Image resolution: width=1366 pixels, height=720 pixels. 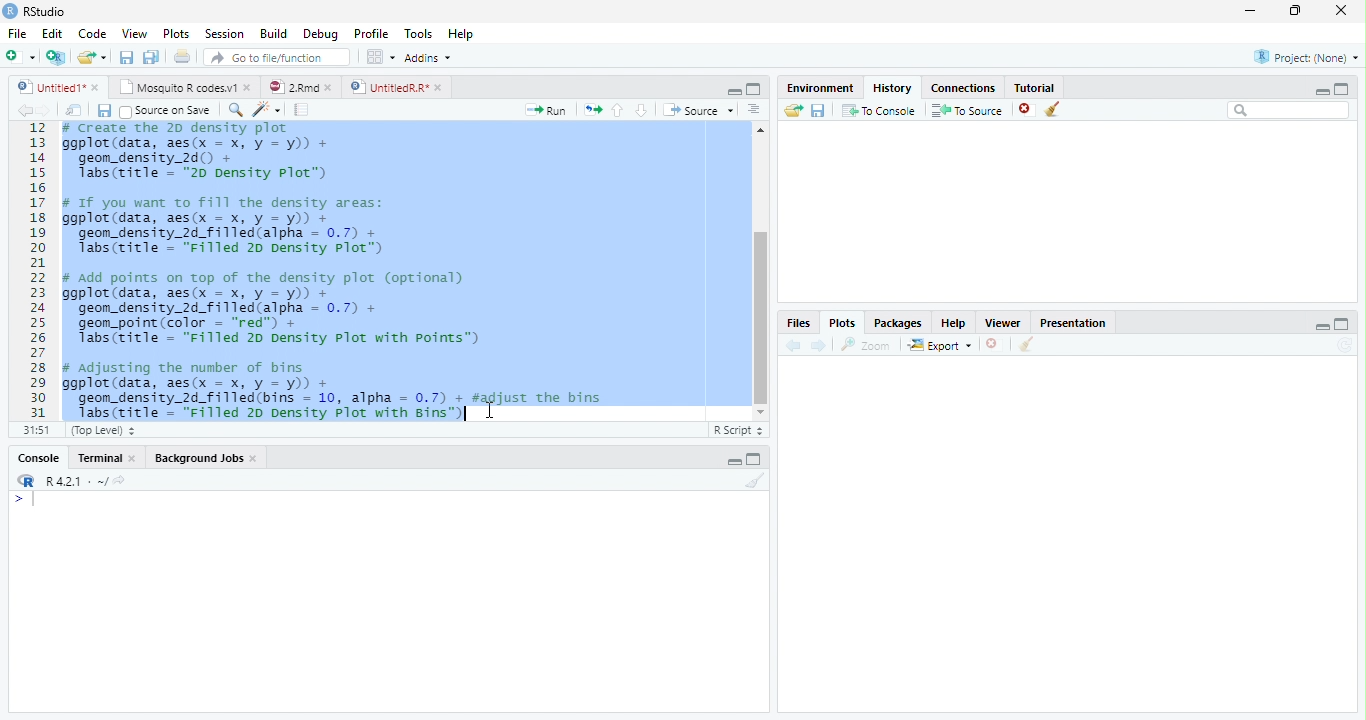 What do you see at coordinates (939, 346) in the screenshot?
I see `export` at bounding box center [939, 346].